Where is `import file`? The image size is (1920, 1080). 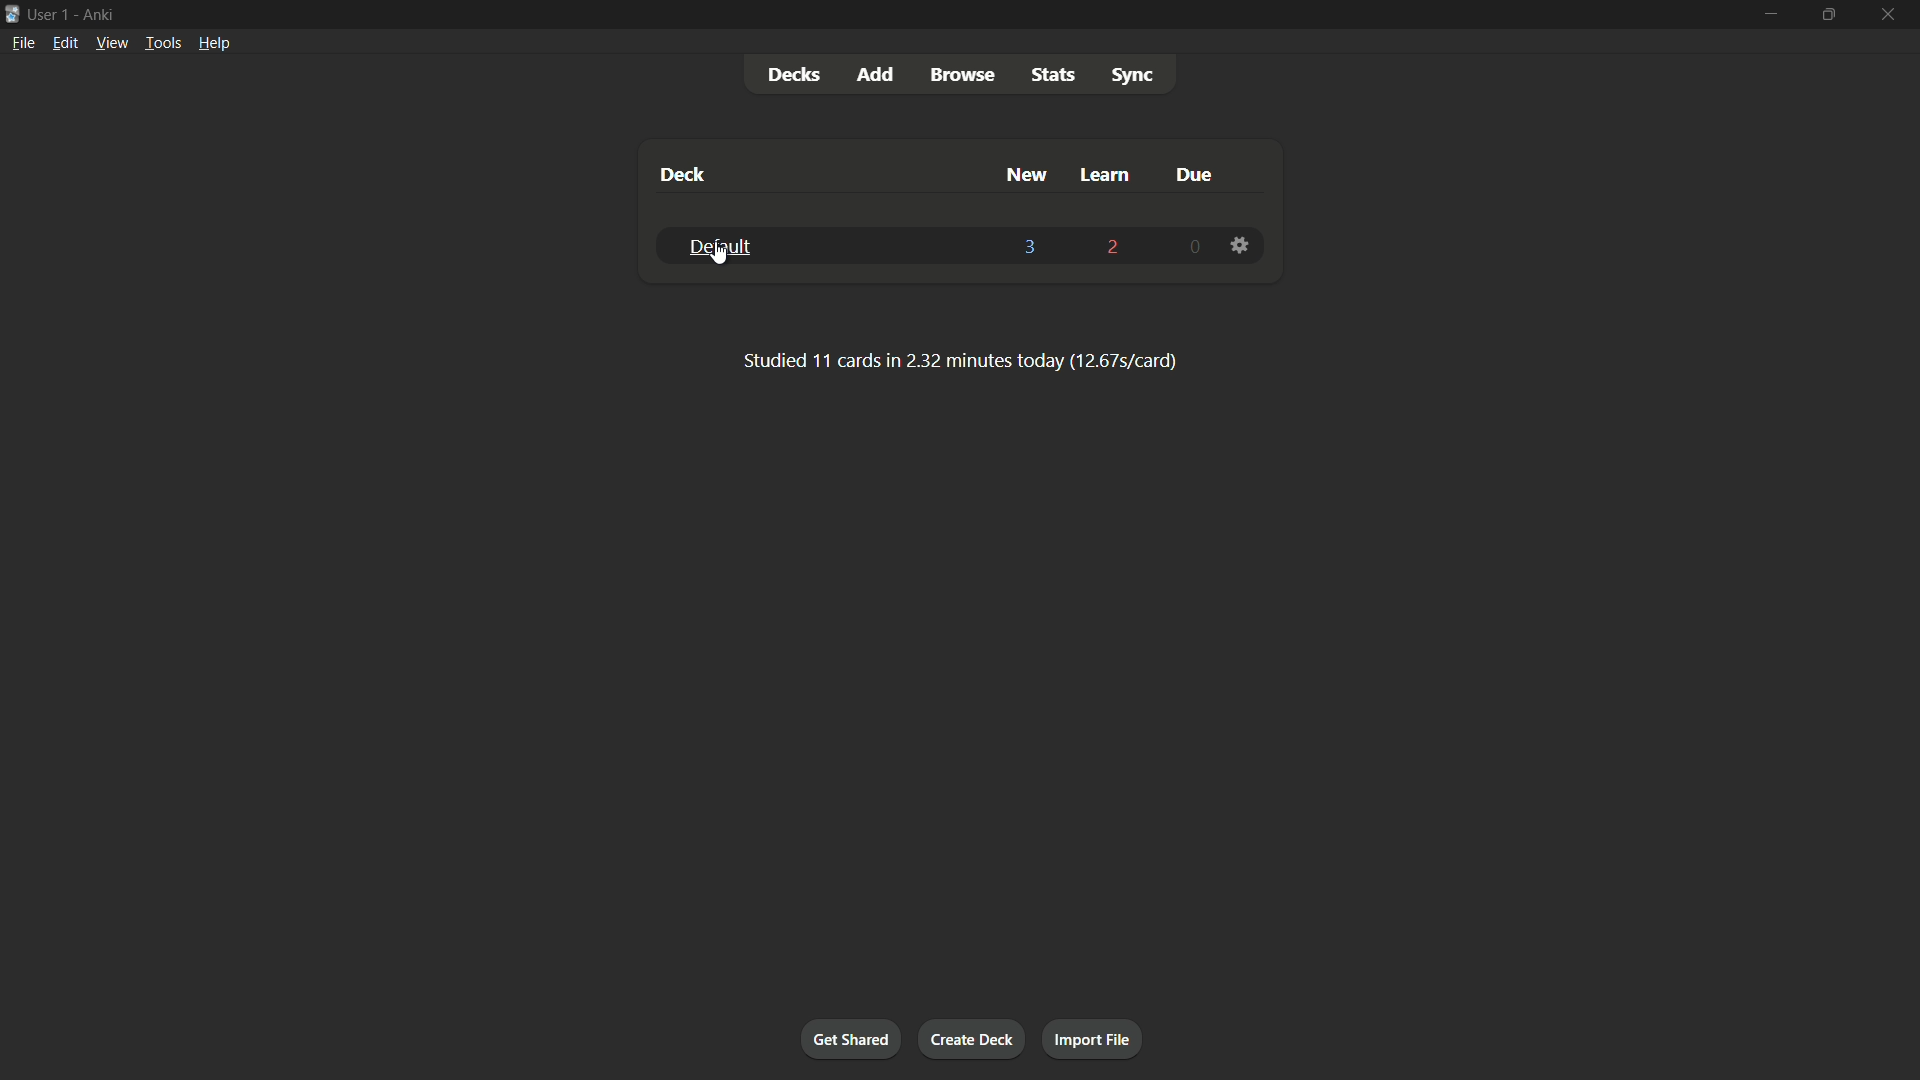
import file is located at coordinates (1095, 1040).